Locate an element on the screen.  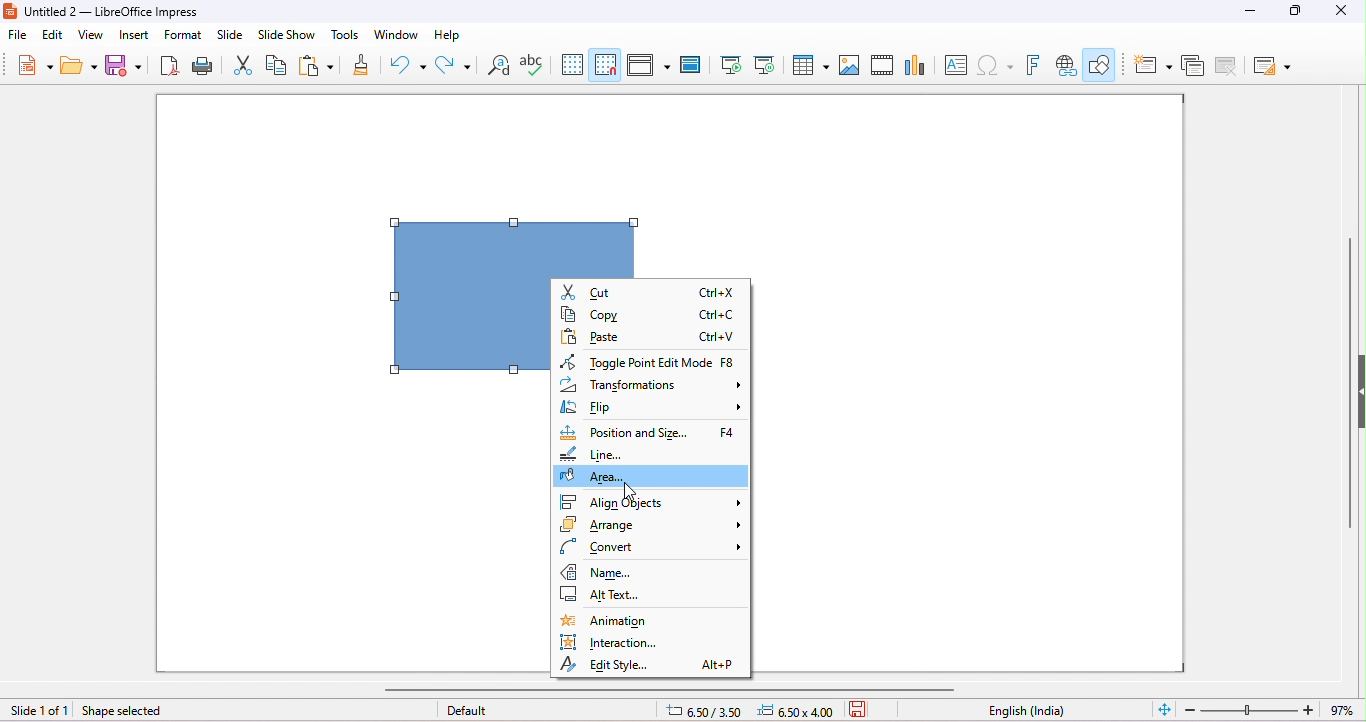
copy    Ctrl+C is located at coordinates (651, 315).